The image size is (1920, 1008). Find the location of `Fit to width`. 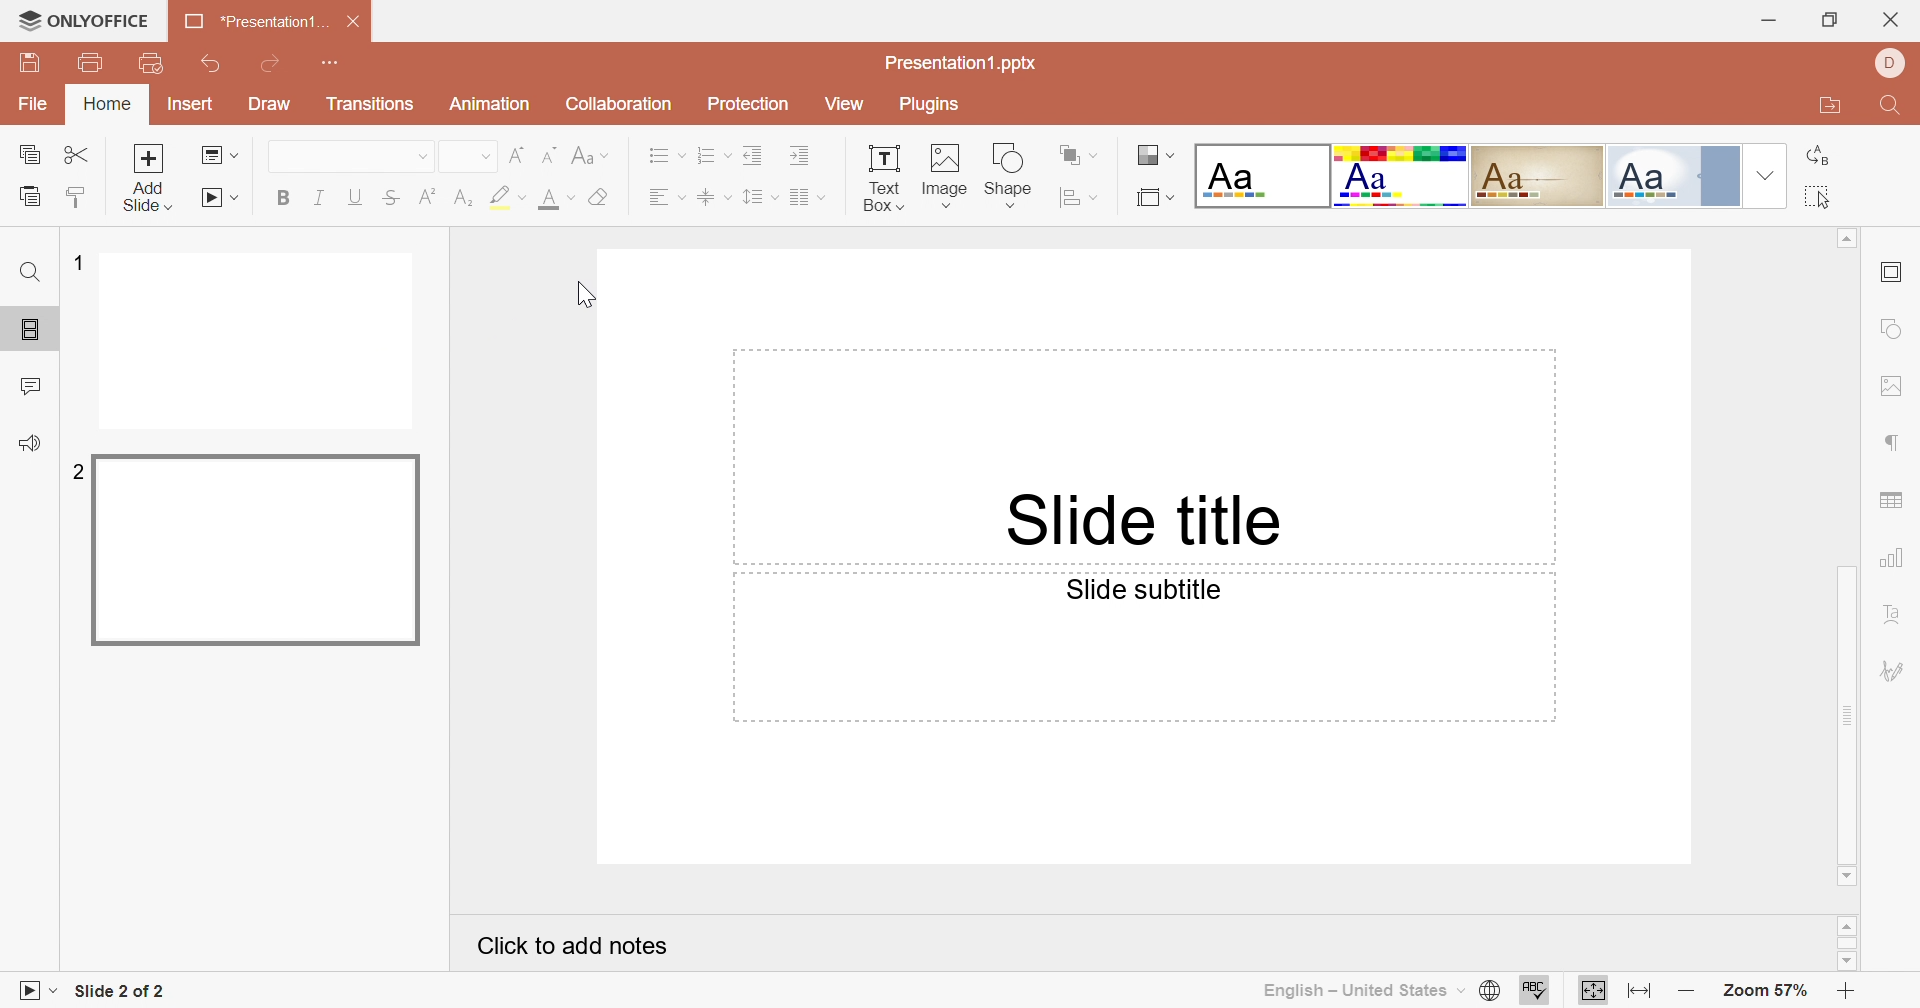

Fit to width is located at coordinates (1594, 991).